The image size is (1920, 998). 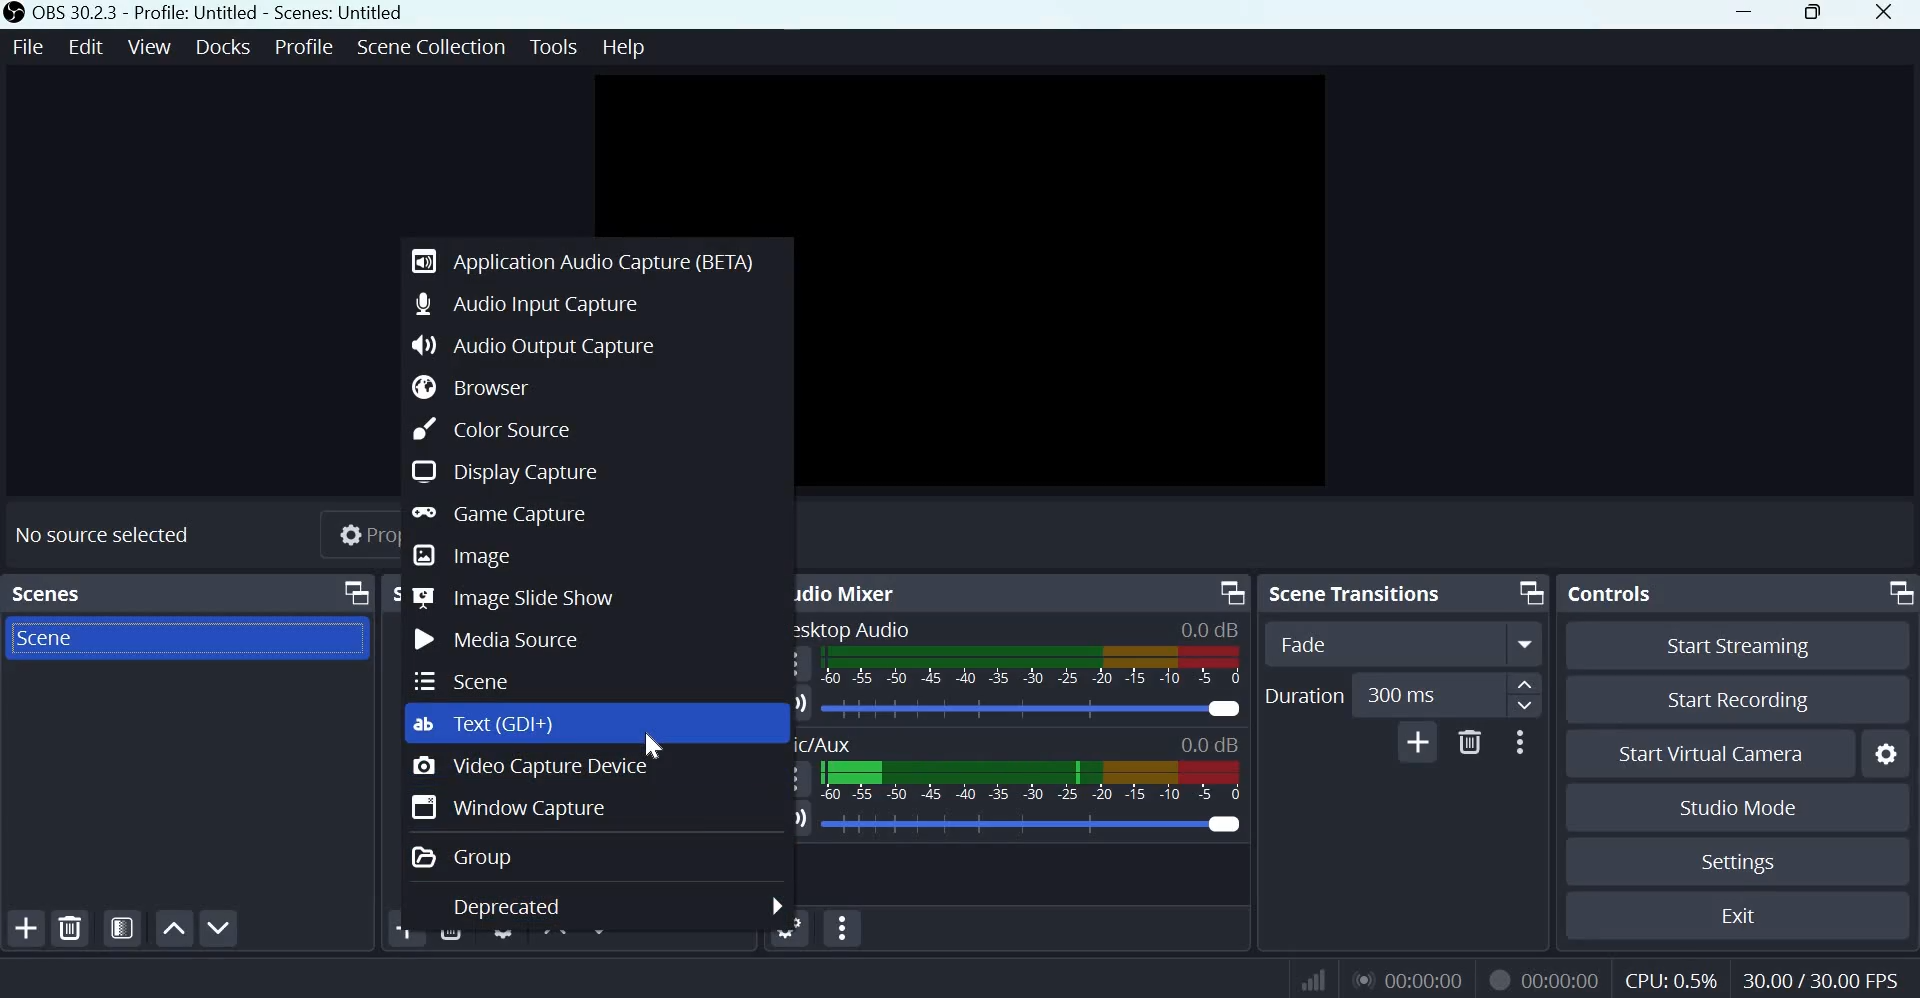 What do you see at coordinates (626, 48) in the screenshot?
I see `Help` at bounding box center [626, 48].